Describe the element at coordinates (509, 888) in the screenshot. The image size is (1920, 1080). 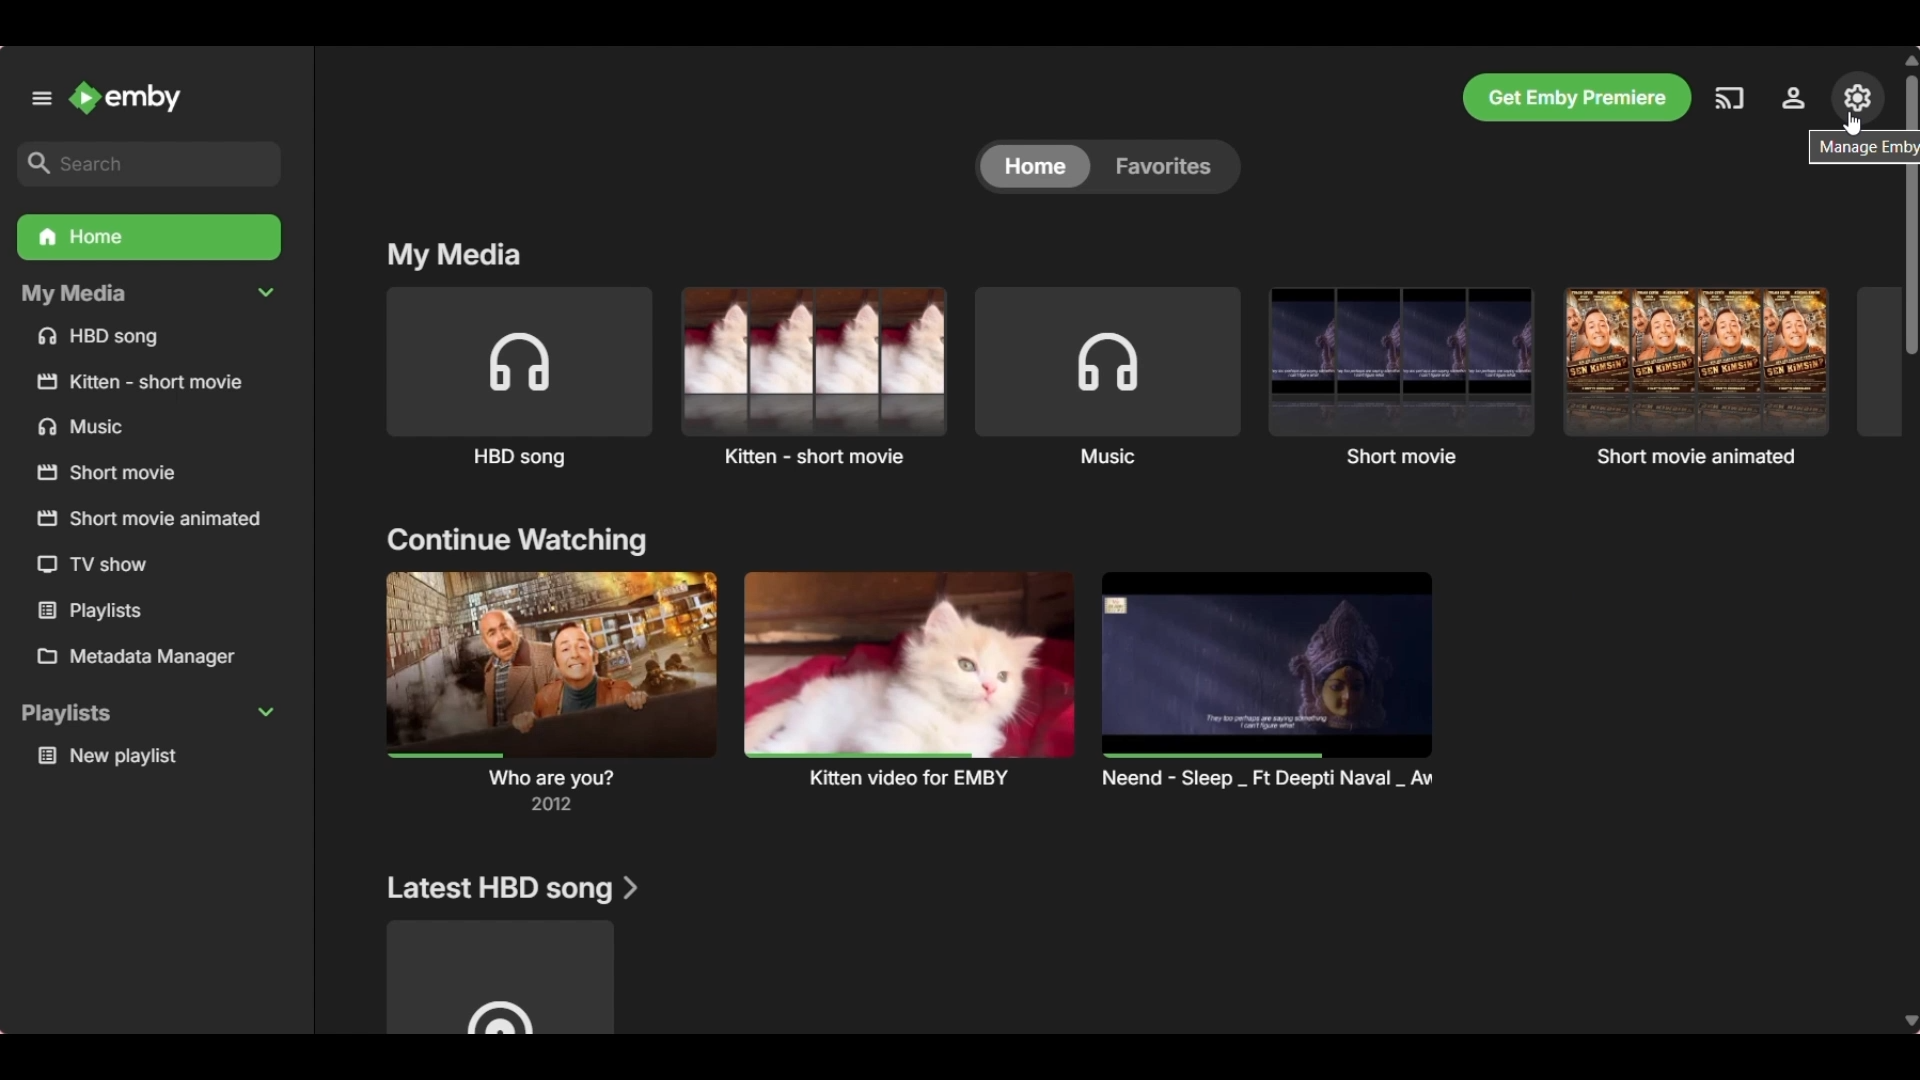
I see `Section title` at that location.